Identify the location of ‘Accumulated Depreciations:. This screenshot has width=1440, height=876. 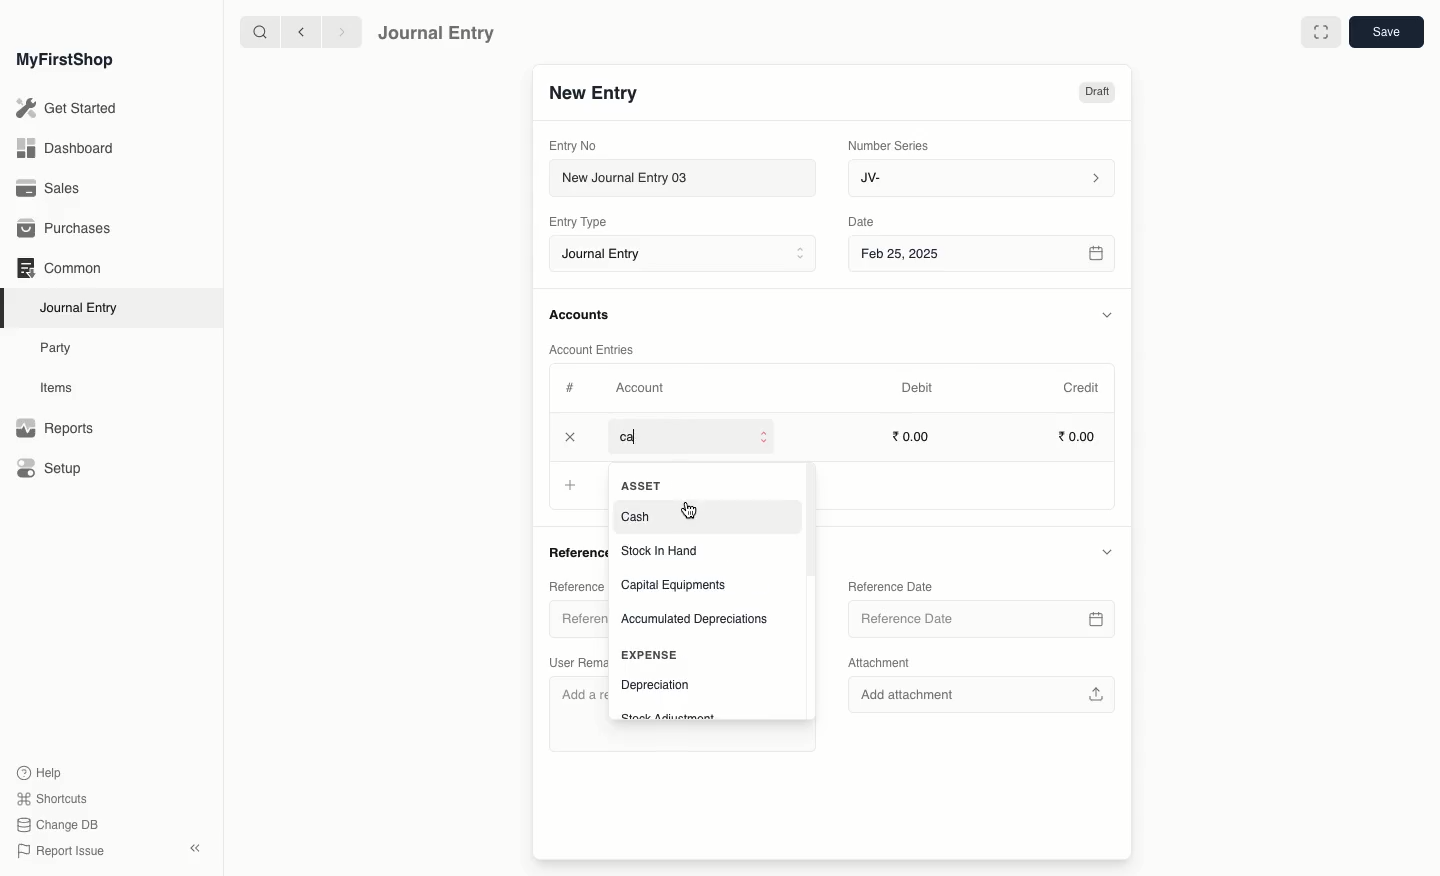
(700, 620).